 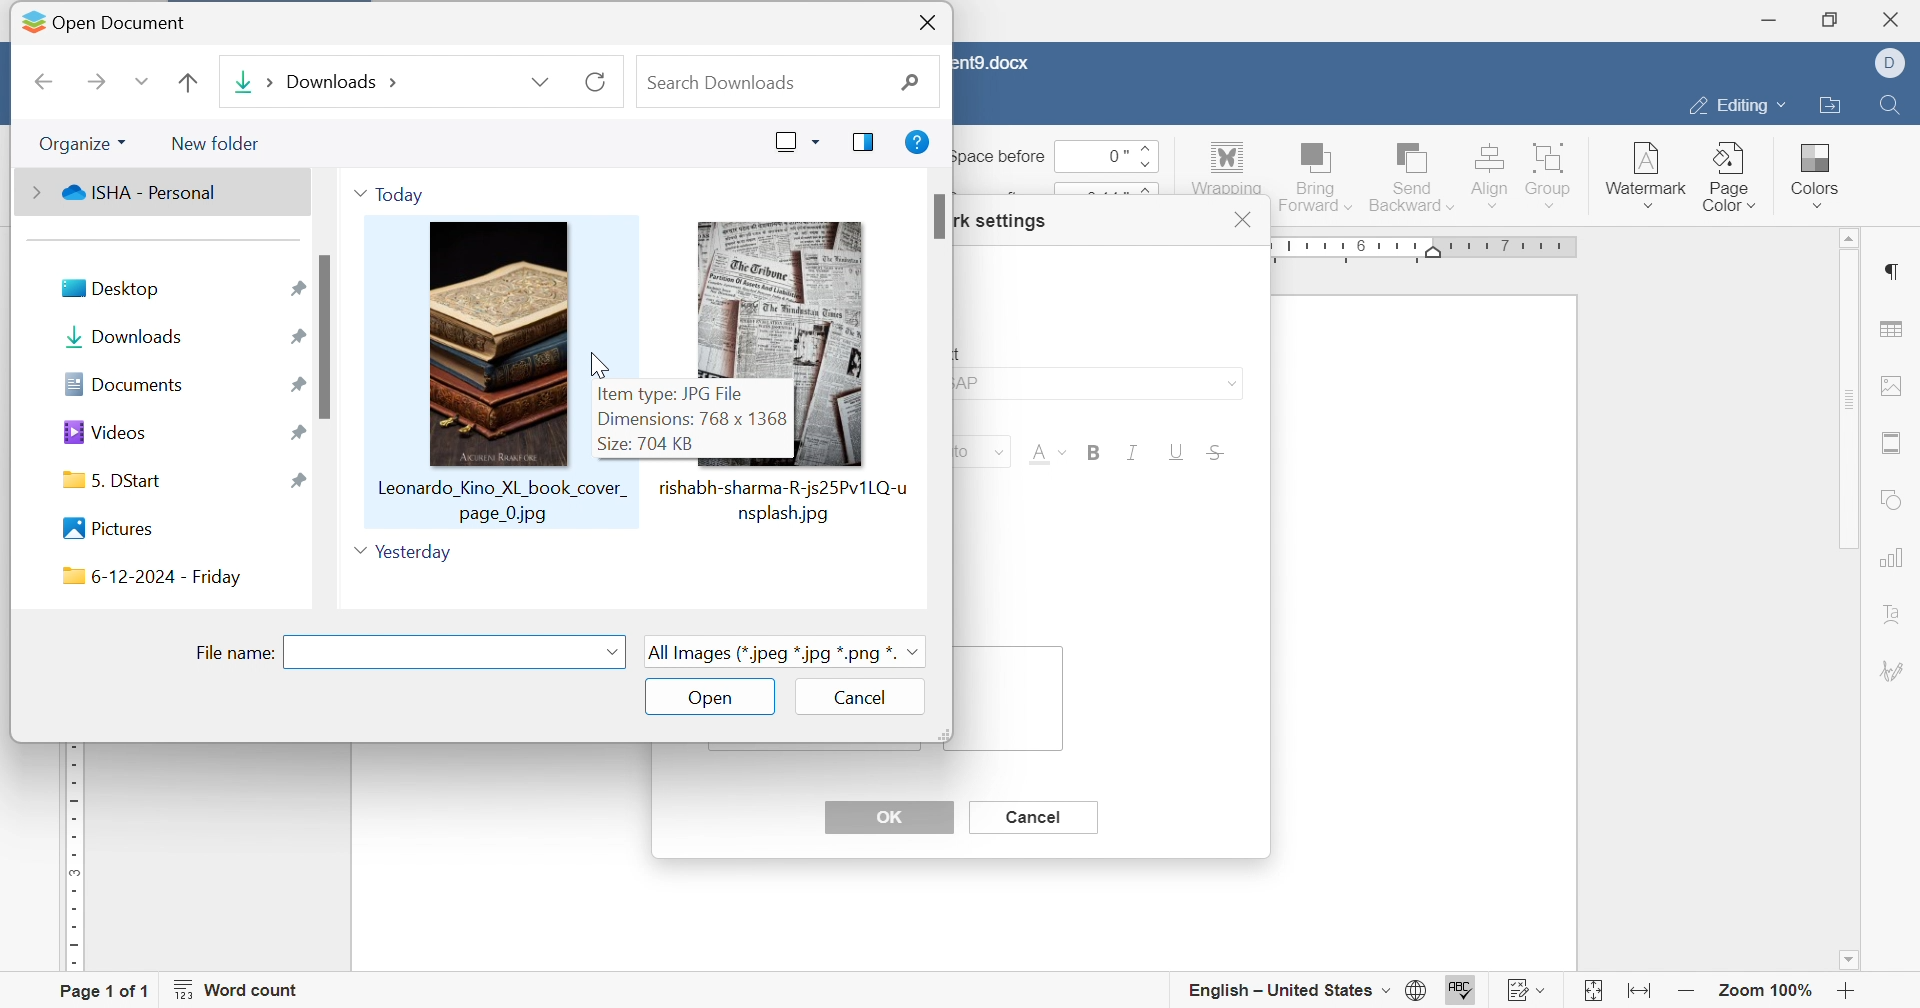 I want to click on reload, so click(x=593, y=81).